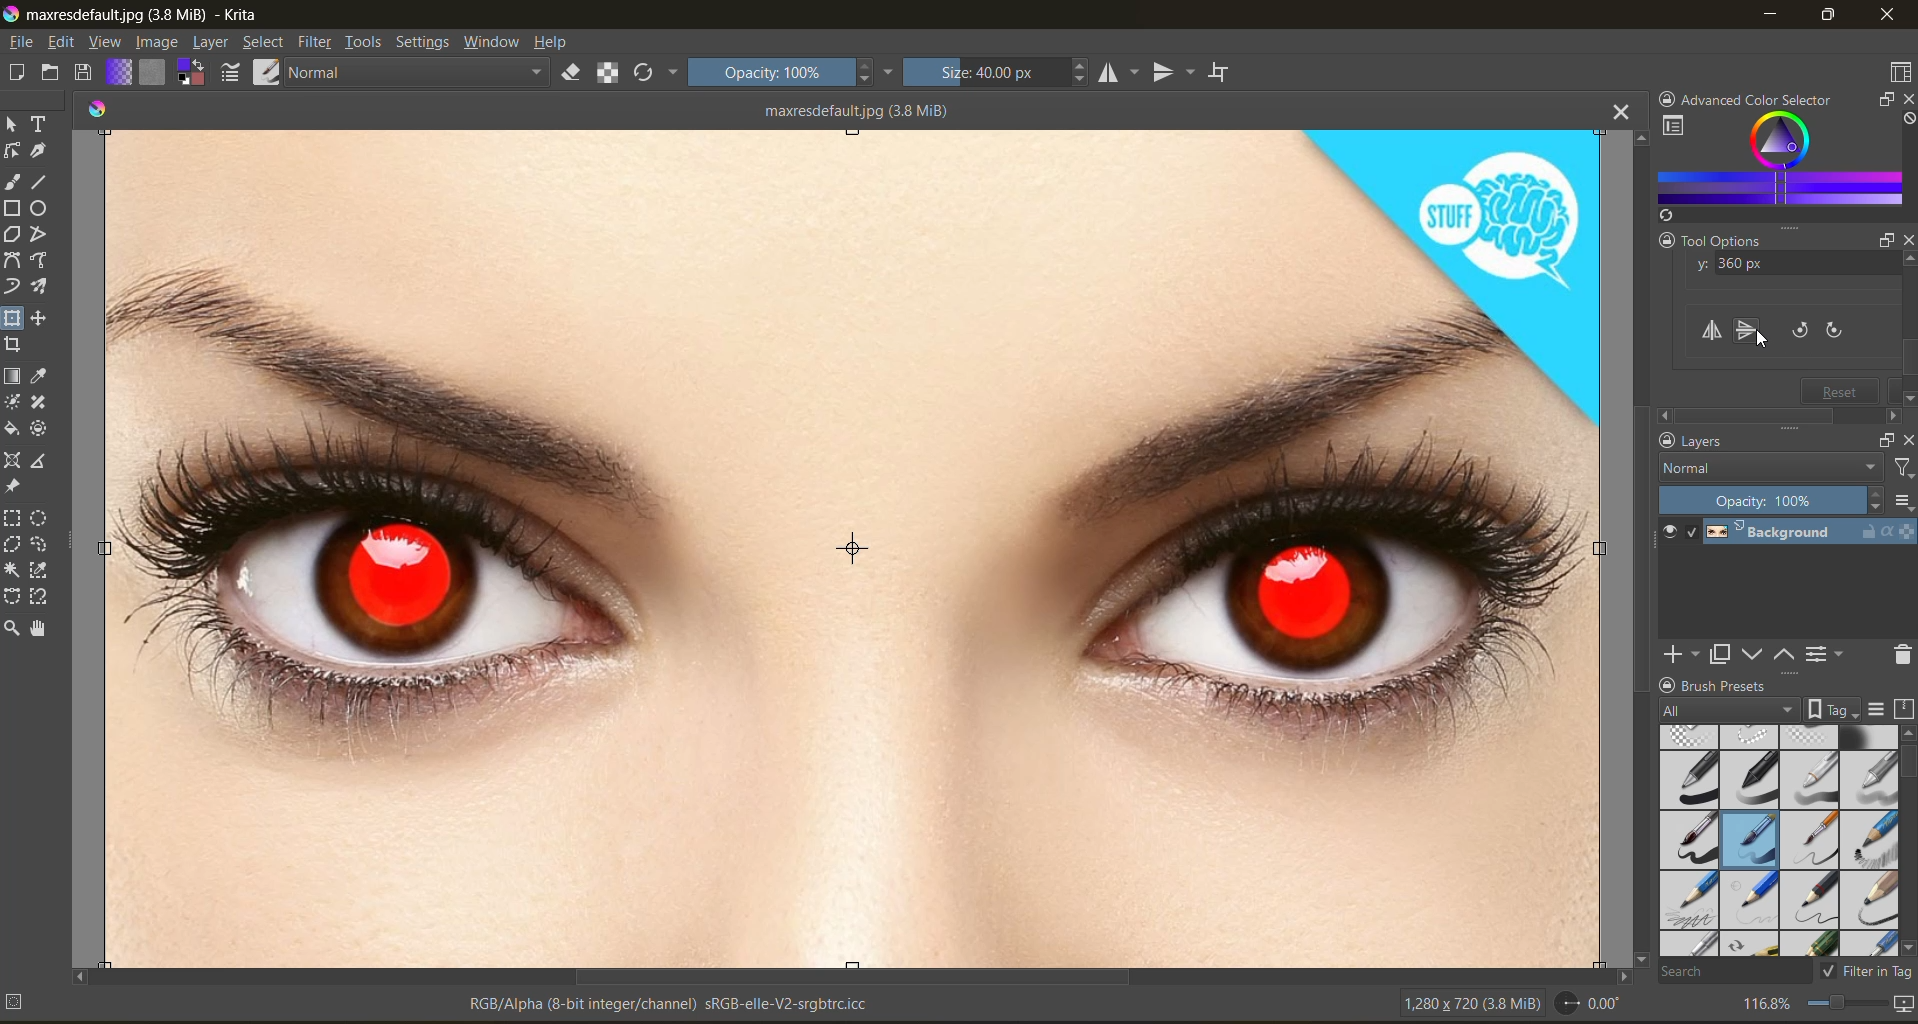 The height and width of the screenshot is (1024, 1918). I want to click on y axis, so click(1738, 267).